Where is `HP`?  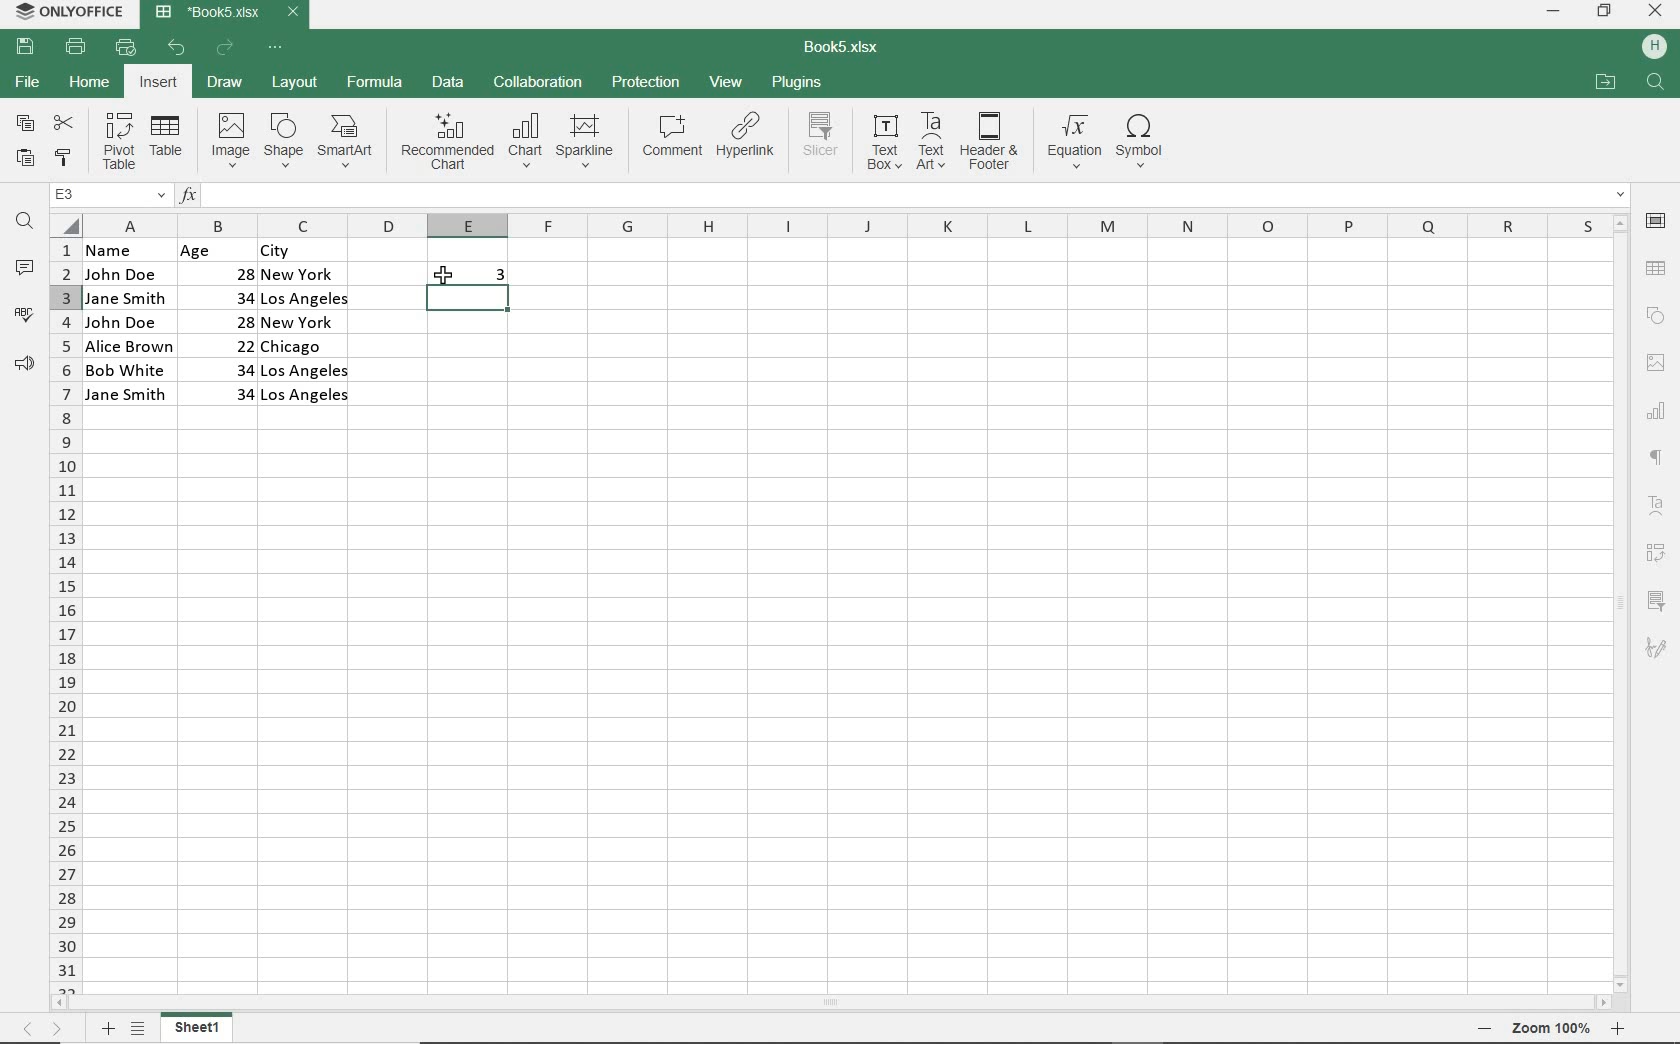
HP is located at coordinates (1658, 43).